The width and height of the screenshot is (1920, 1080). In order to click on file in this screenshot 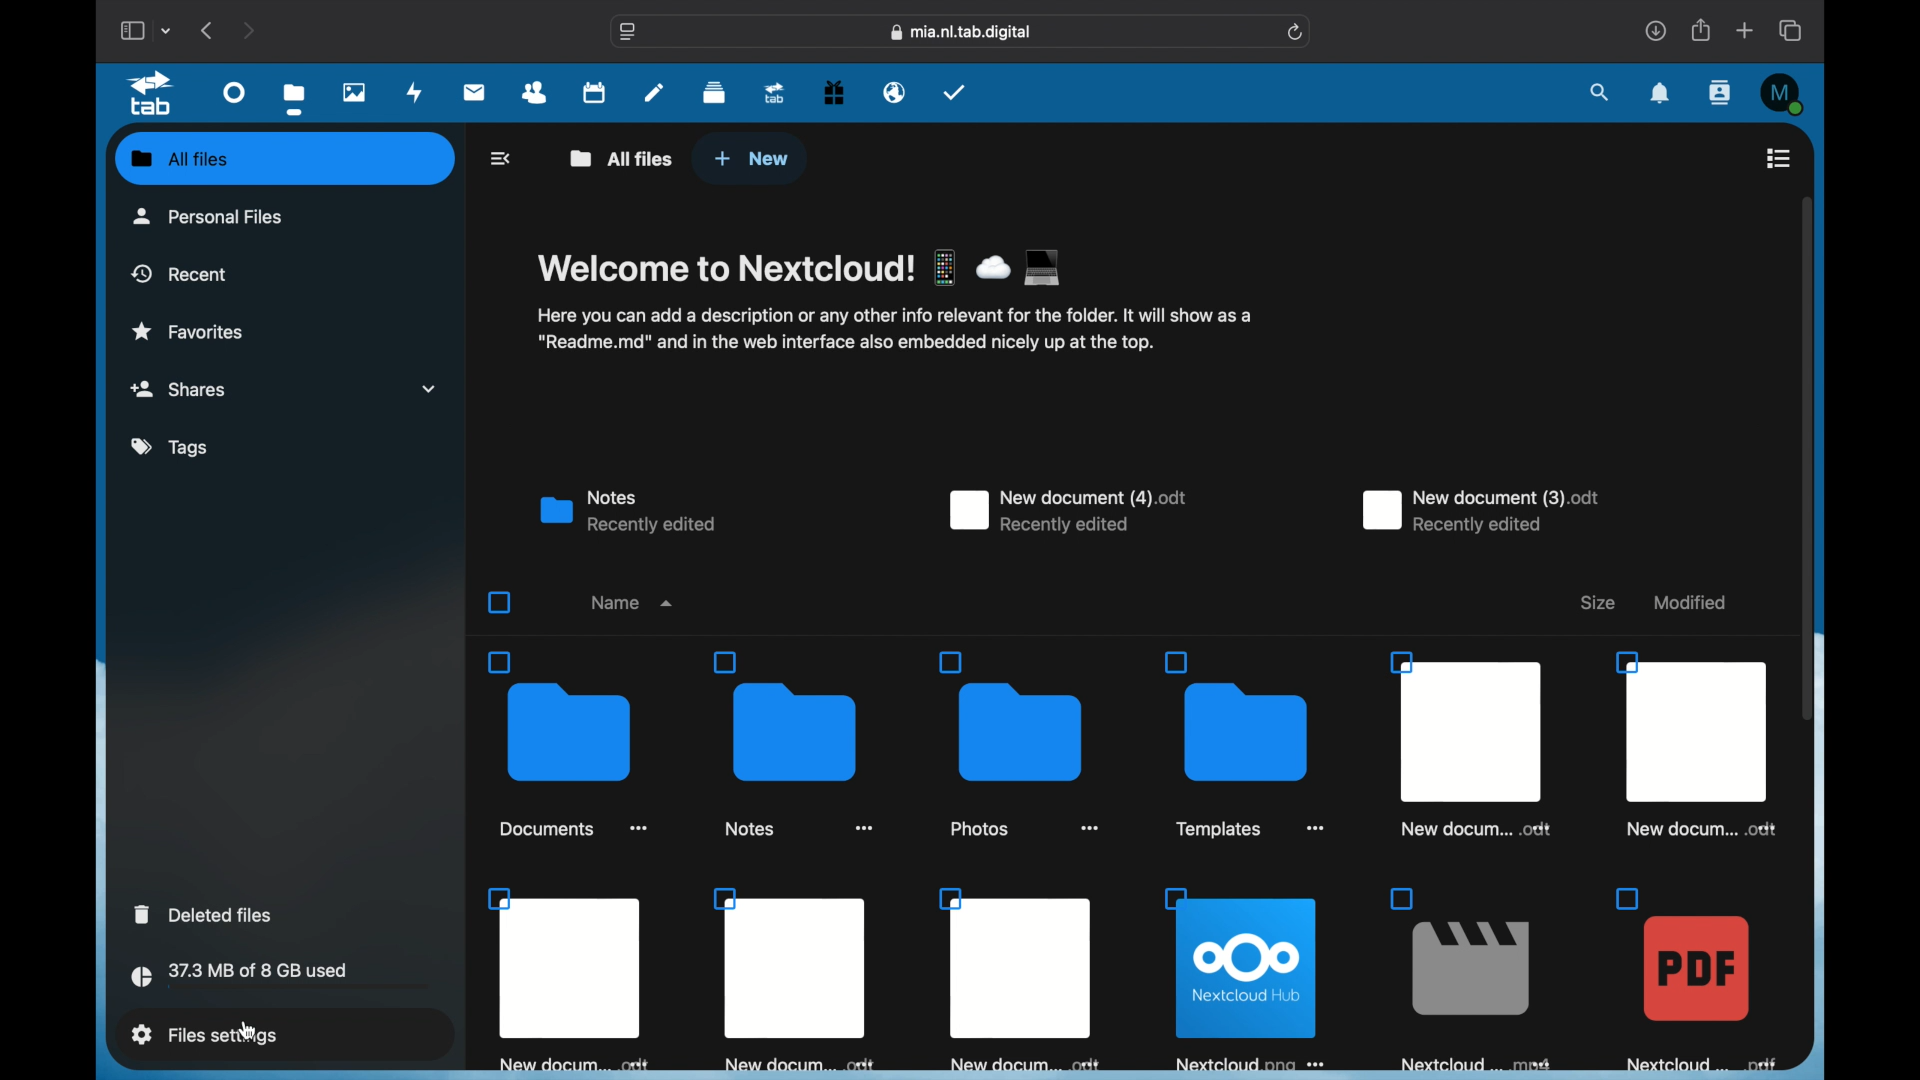, I will do `click(1468, 744)`.